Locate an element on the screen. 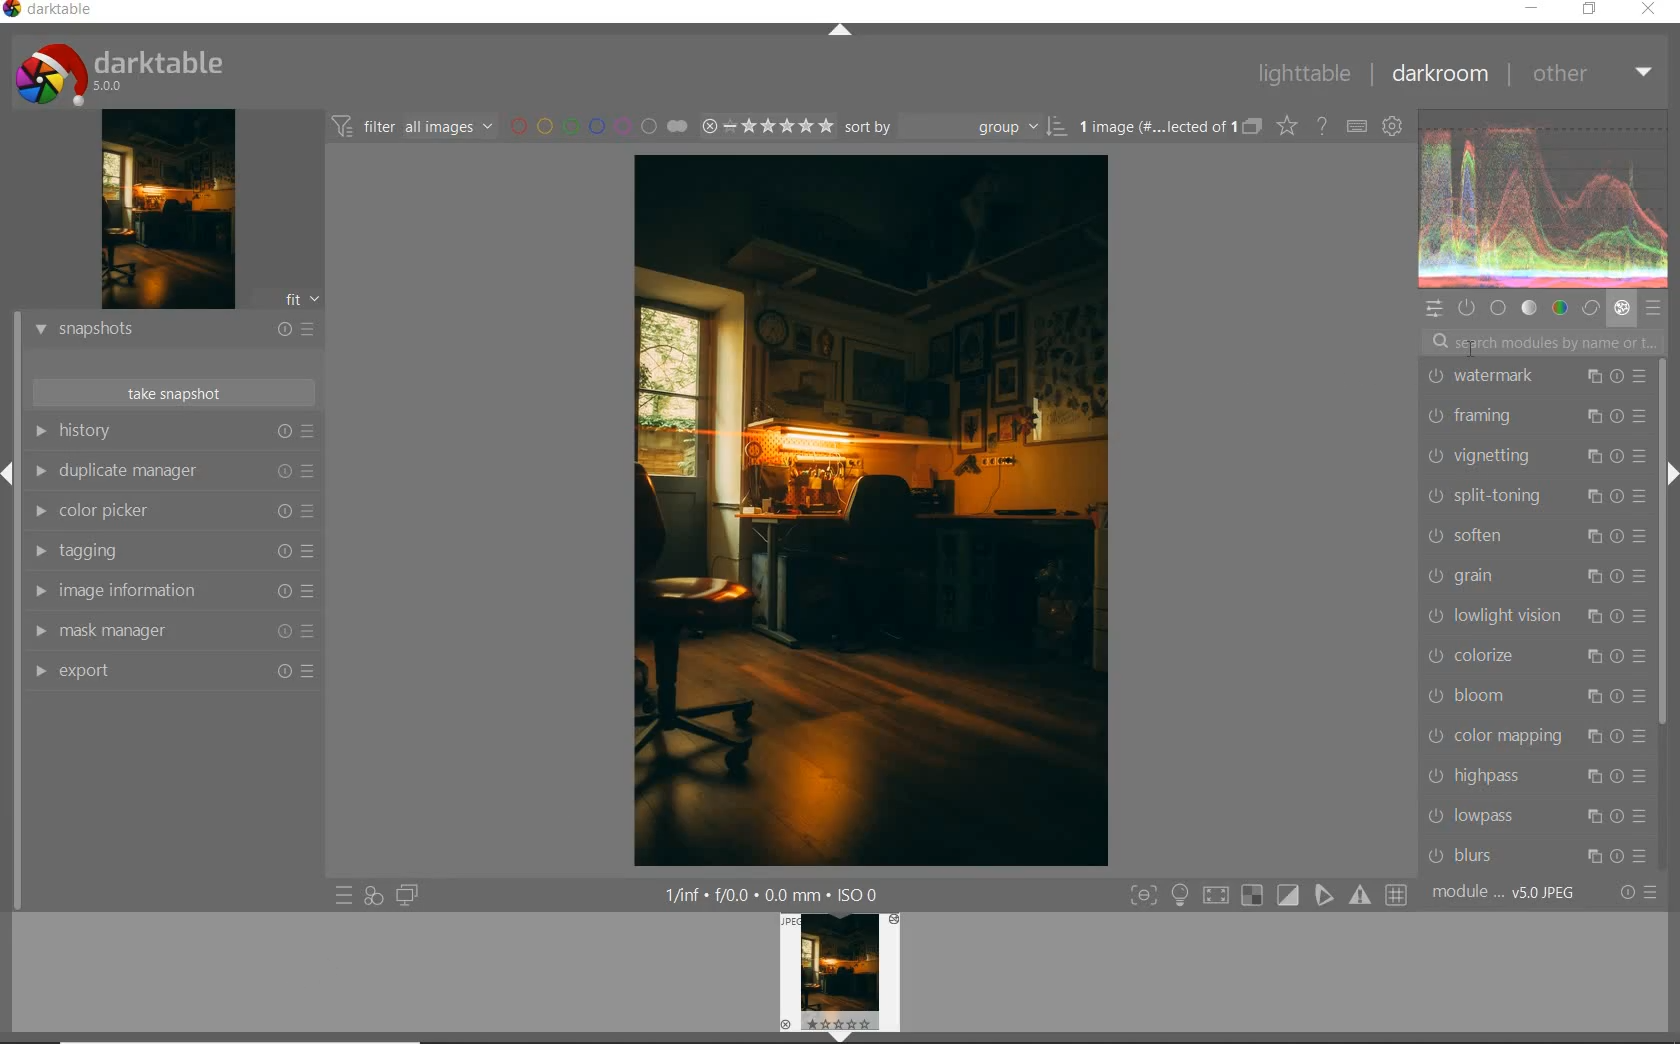 This screenshot has height=1044, width=1680. cursor is located at coordinates (1470, 348).